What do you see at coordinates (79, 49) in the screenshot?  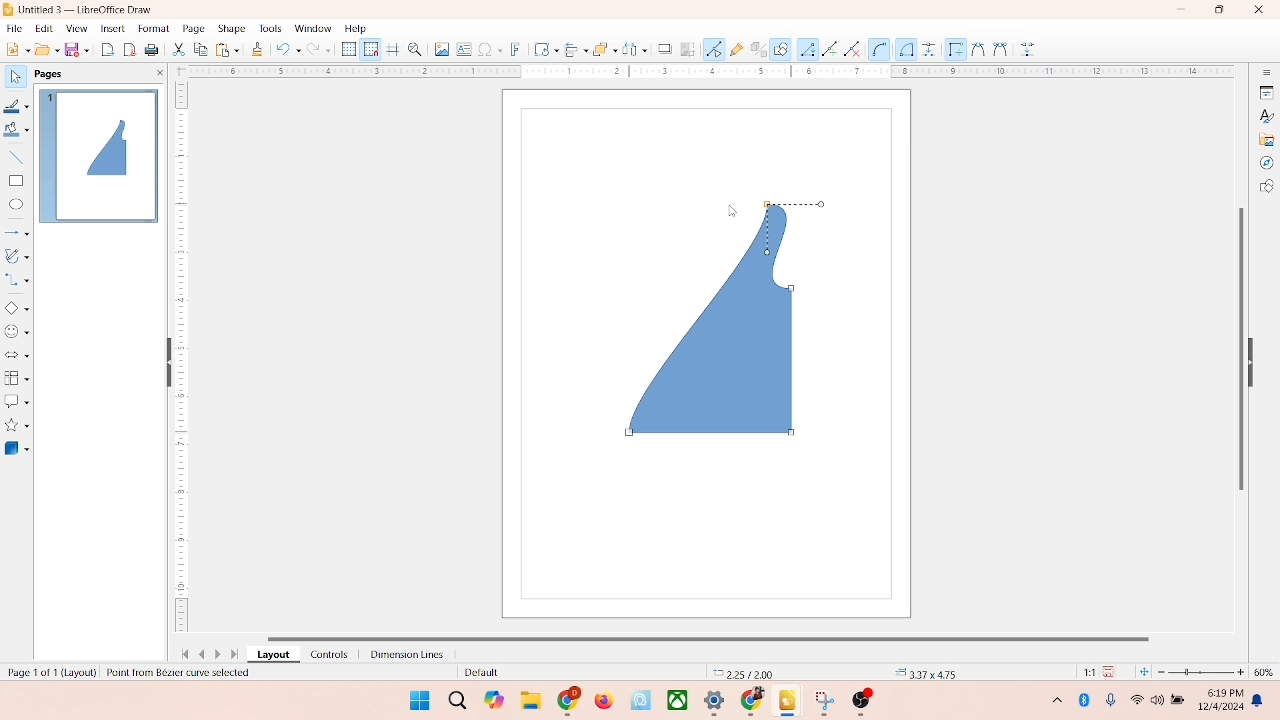 I see `save` at bounding box center [79, 49].